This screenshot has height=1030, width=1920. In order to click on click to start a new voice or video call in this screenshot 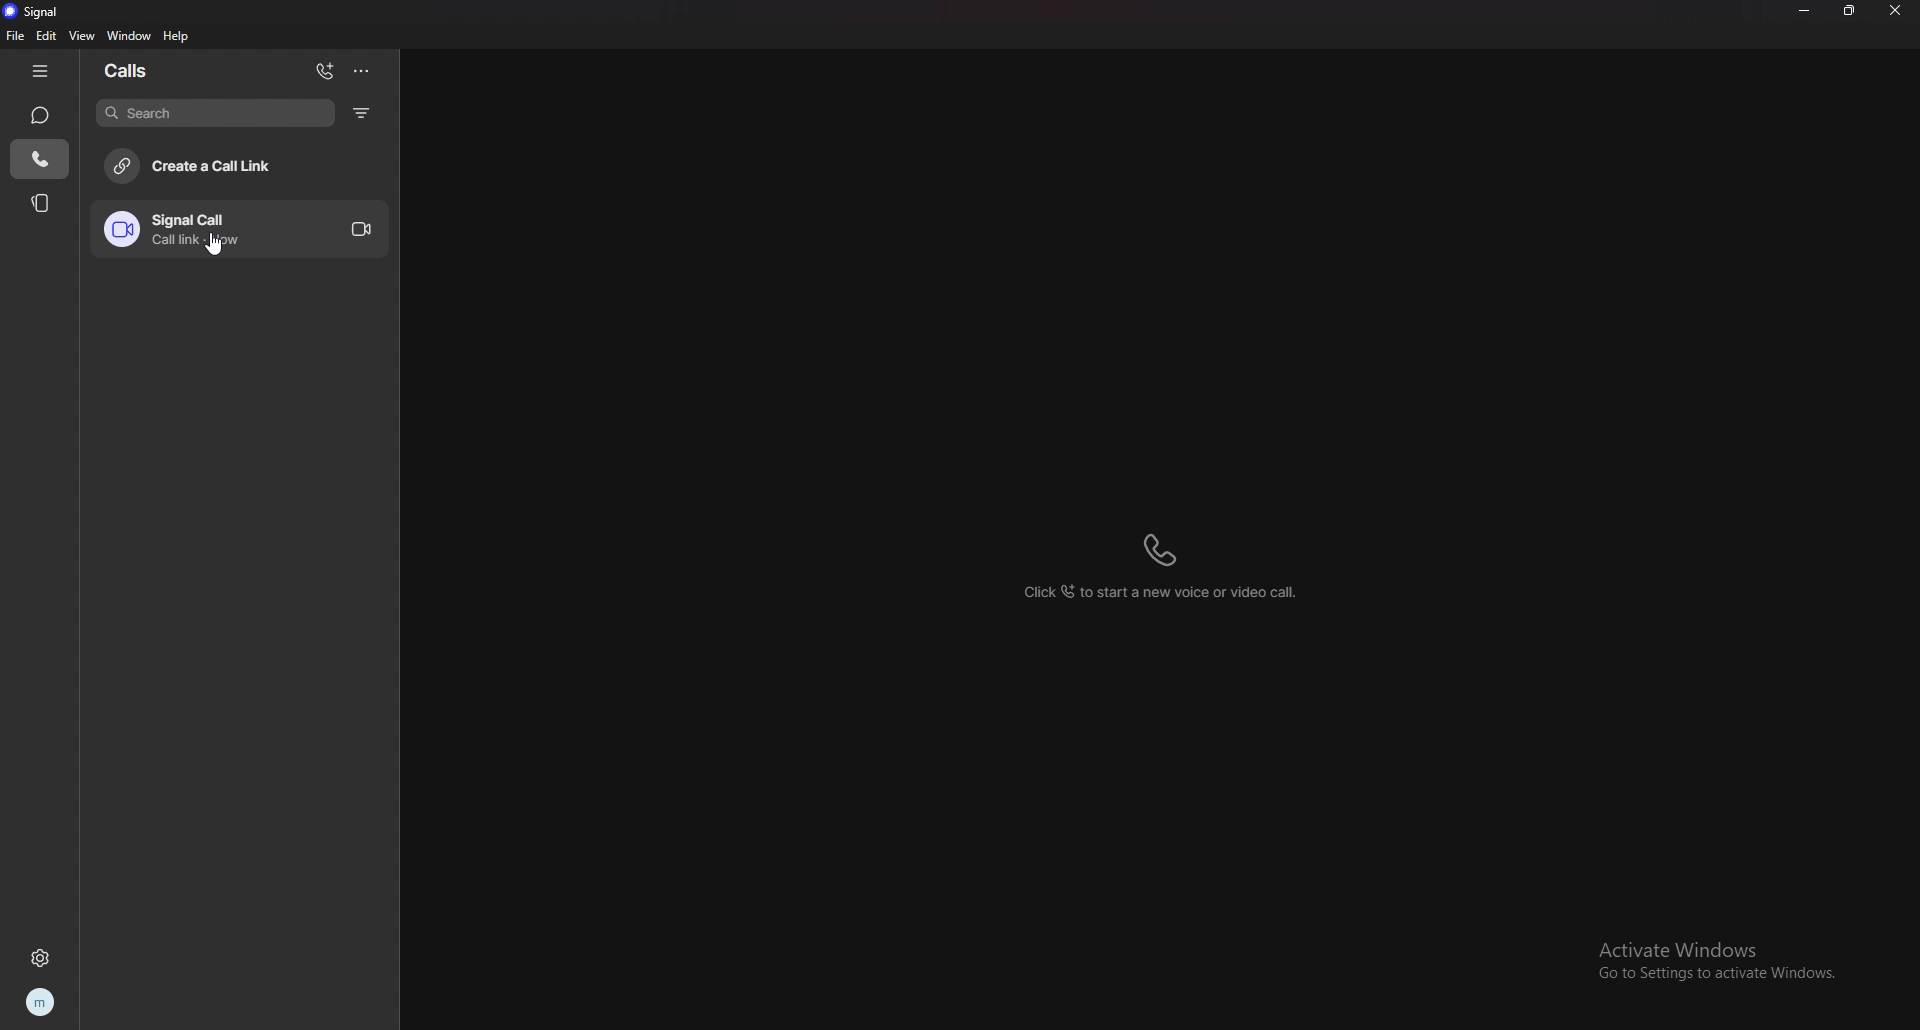, I will do `click(1171, 569)`.